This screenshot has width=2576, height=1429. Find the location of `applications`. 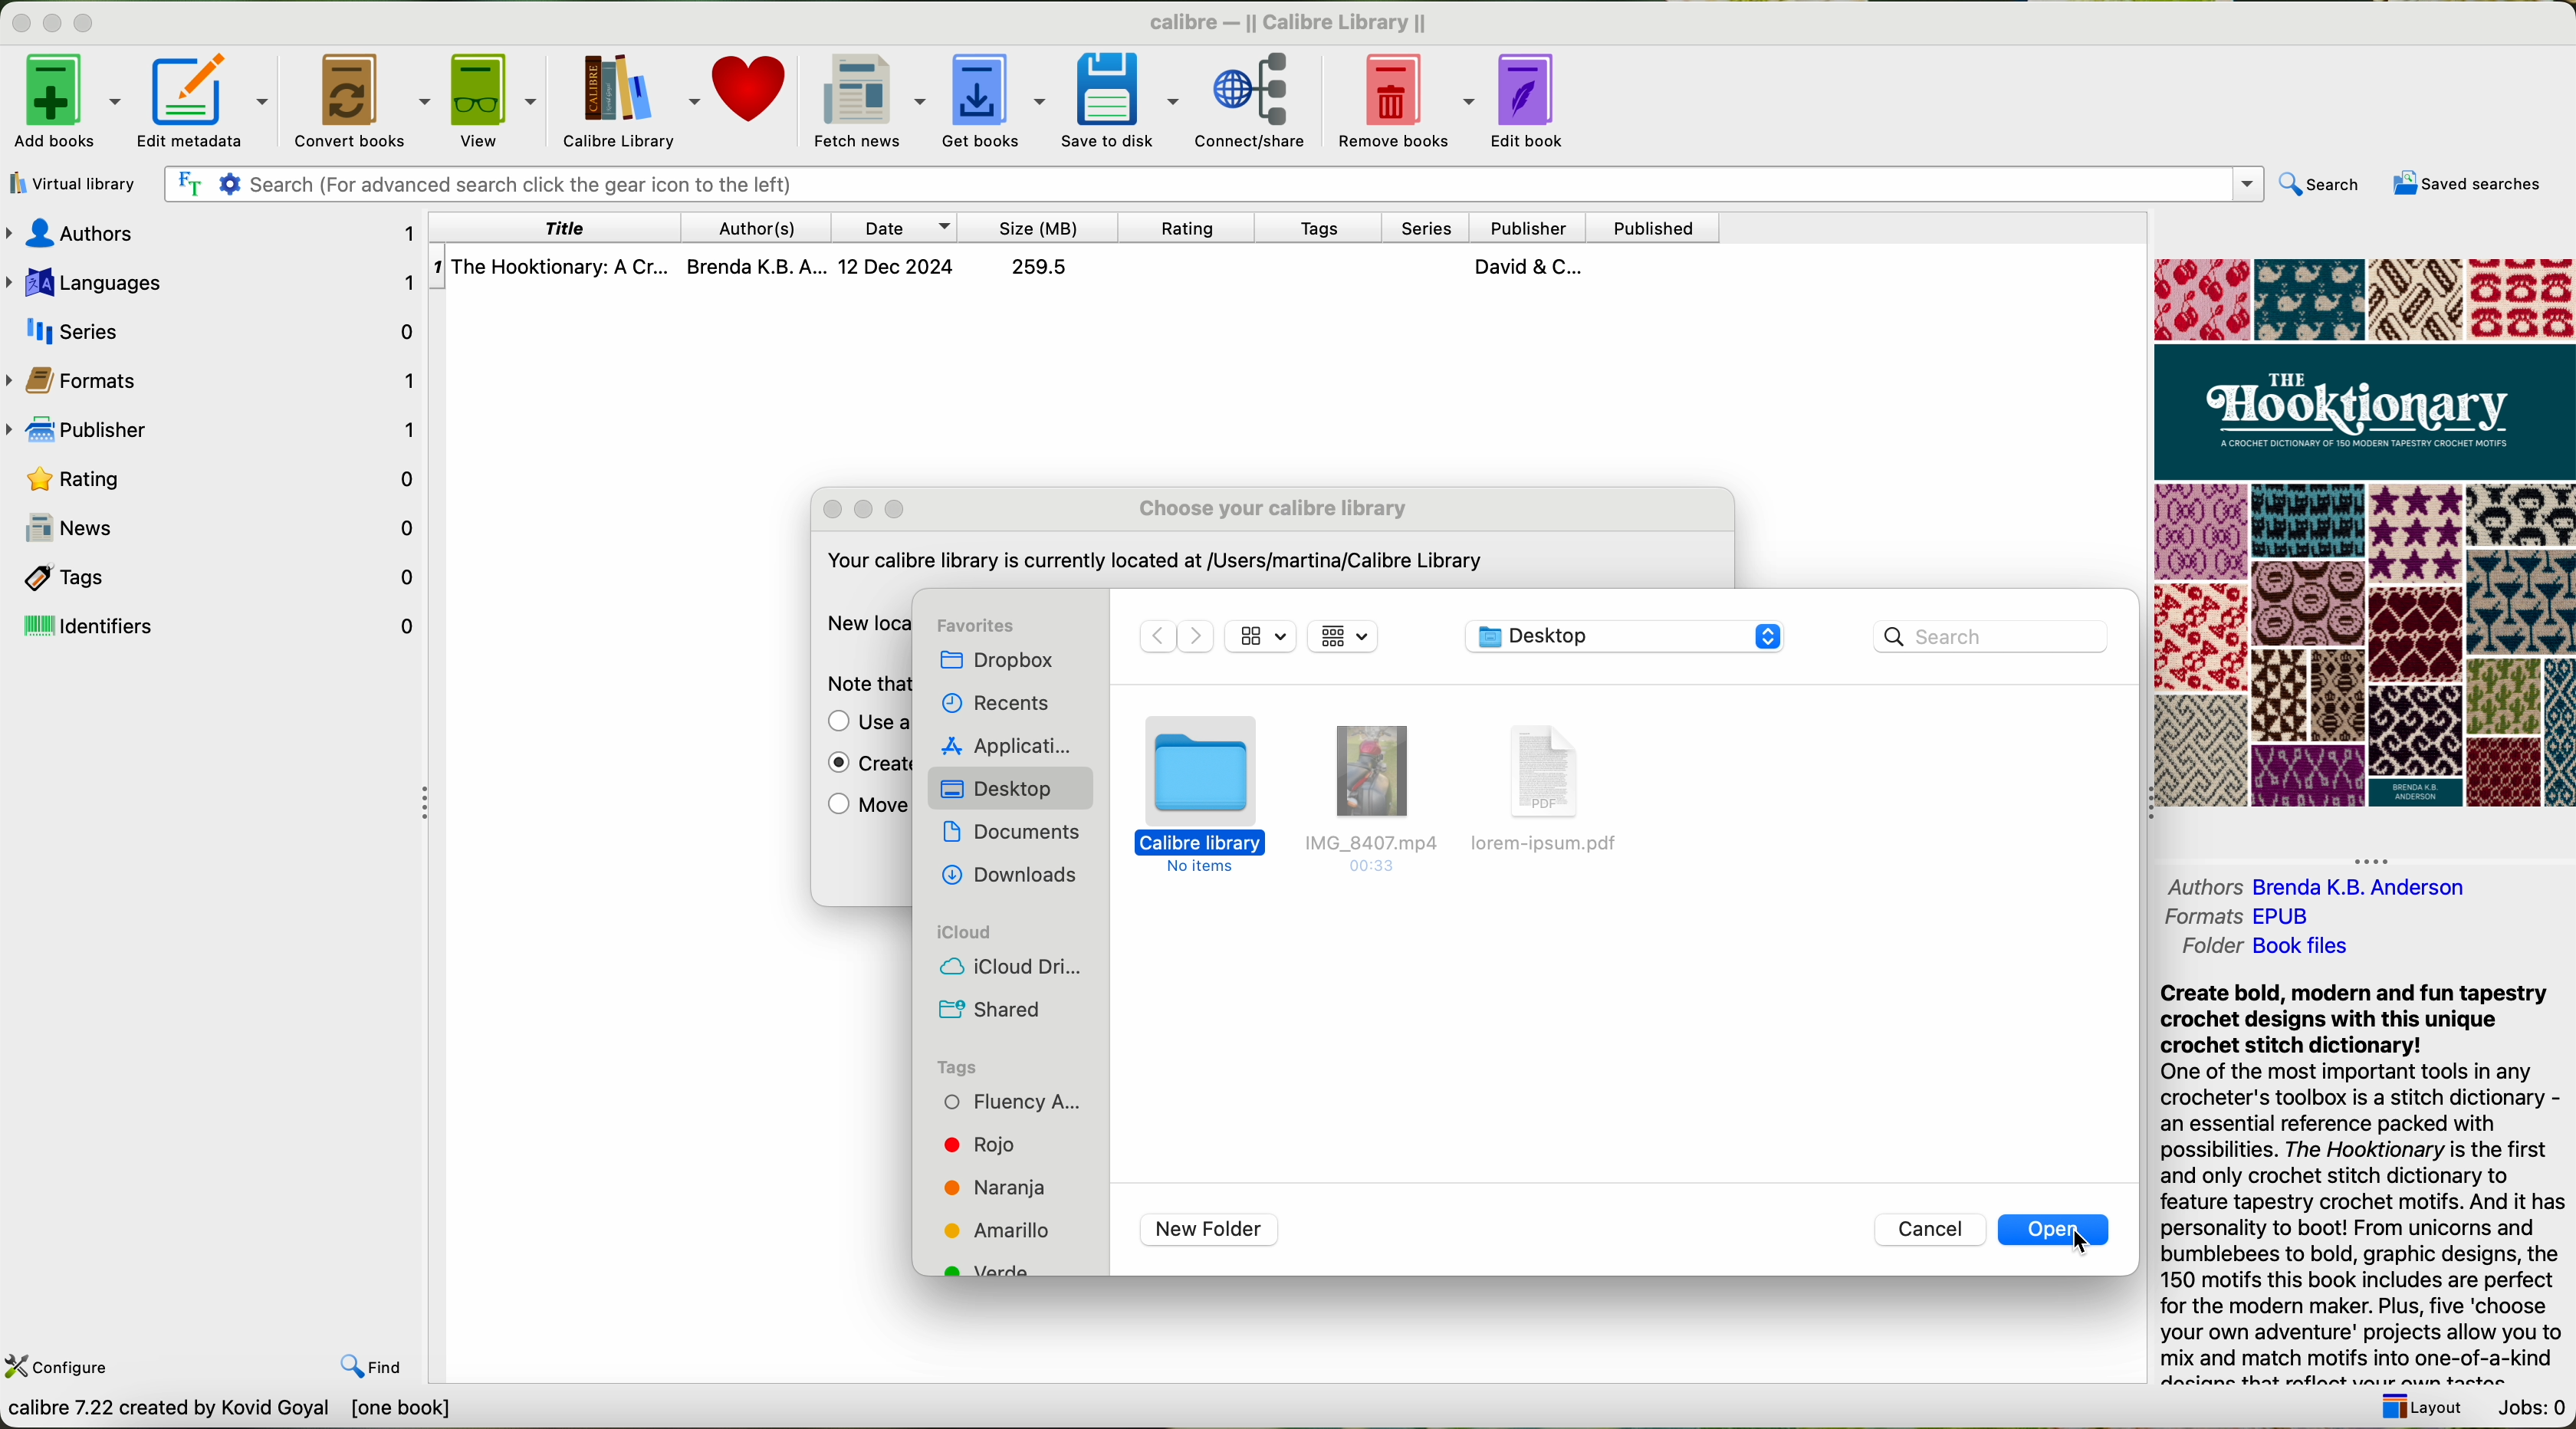

applications is located at coordinates (1004, 742).